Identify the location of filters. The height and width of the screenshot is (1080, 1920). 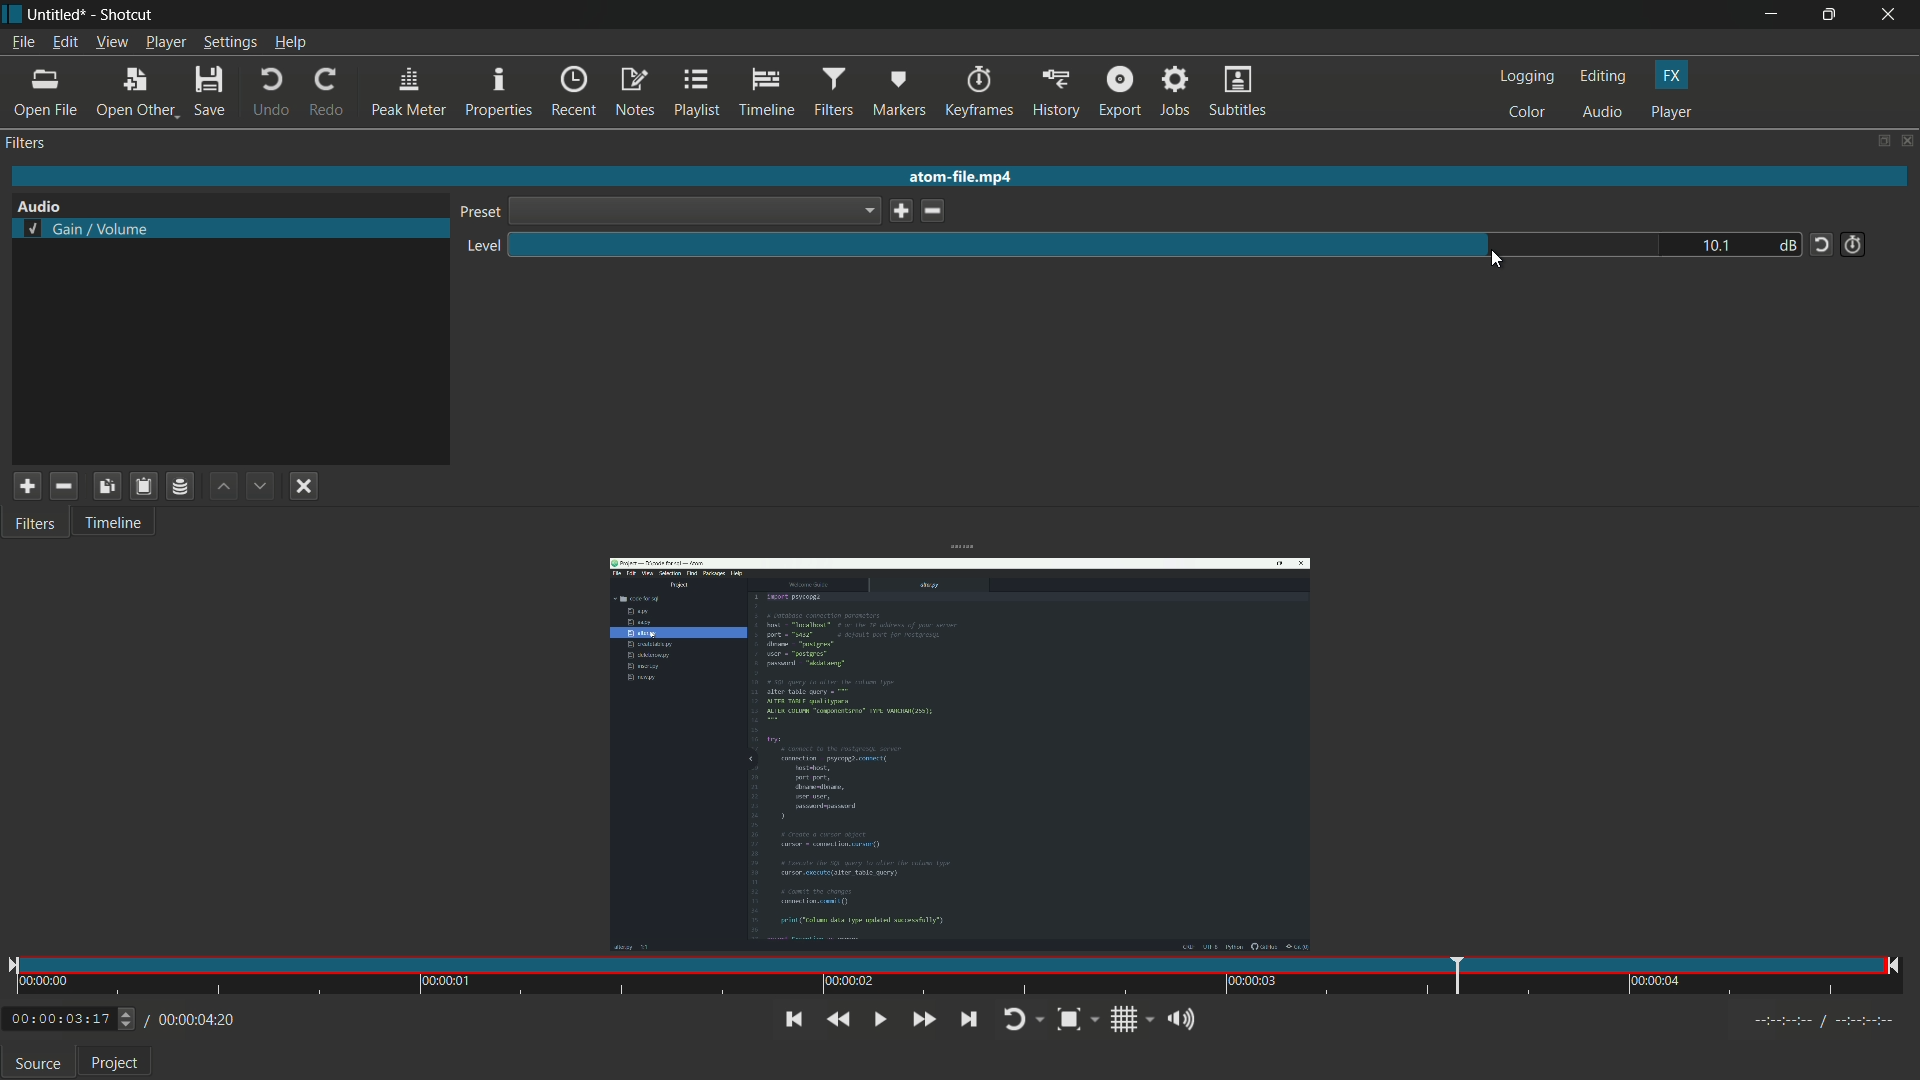
(833, 93).